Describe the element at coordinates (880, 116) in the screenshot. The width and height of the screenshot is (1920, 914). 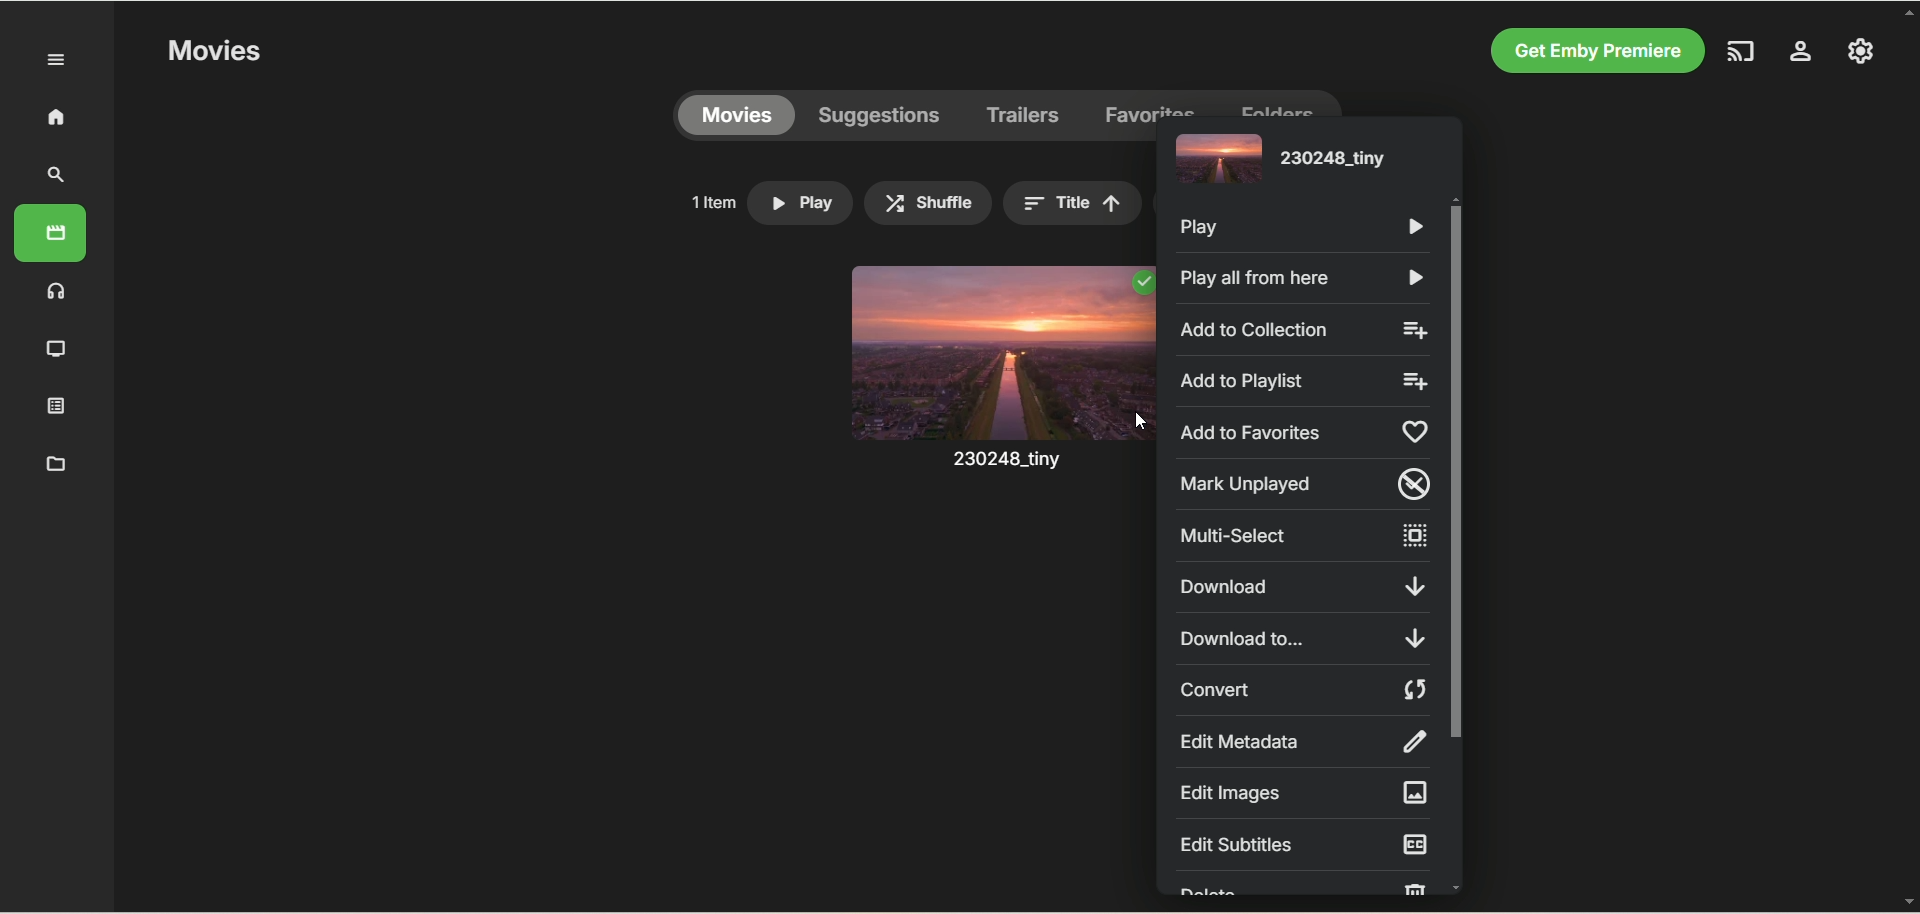
I see `suggestions` at that location.